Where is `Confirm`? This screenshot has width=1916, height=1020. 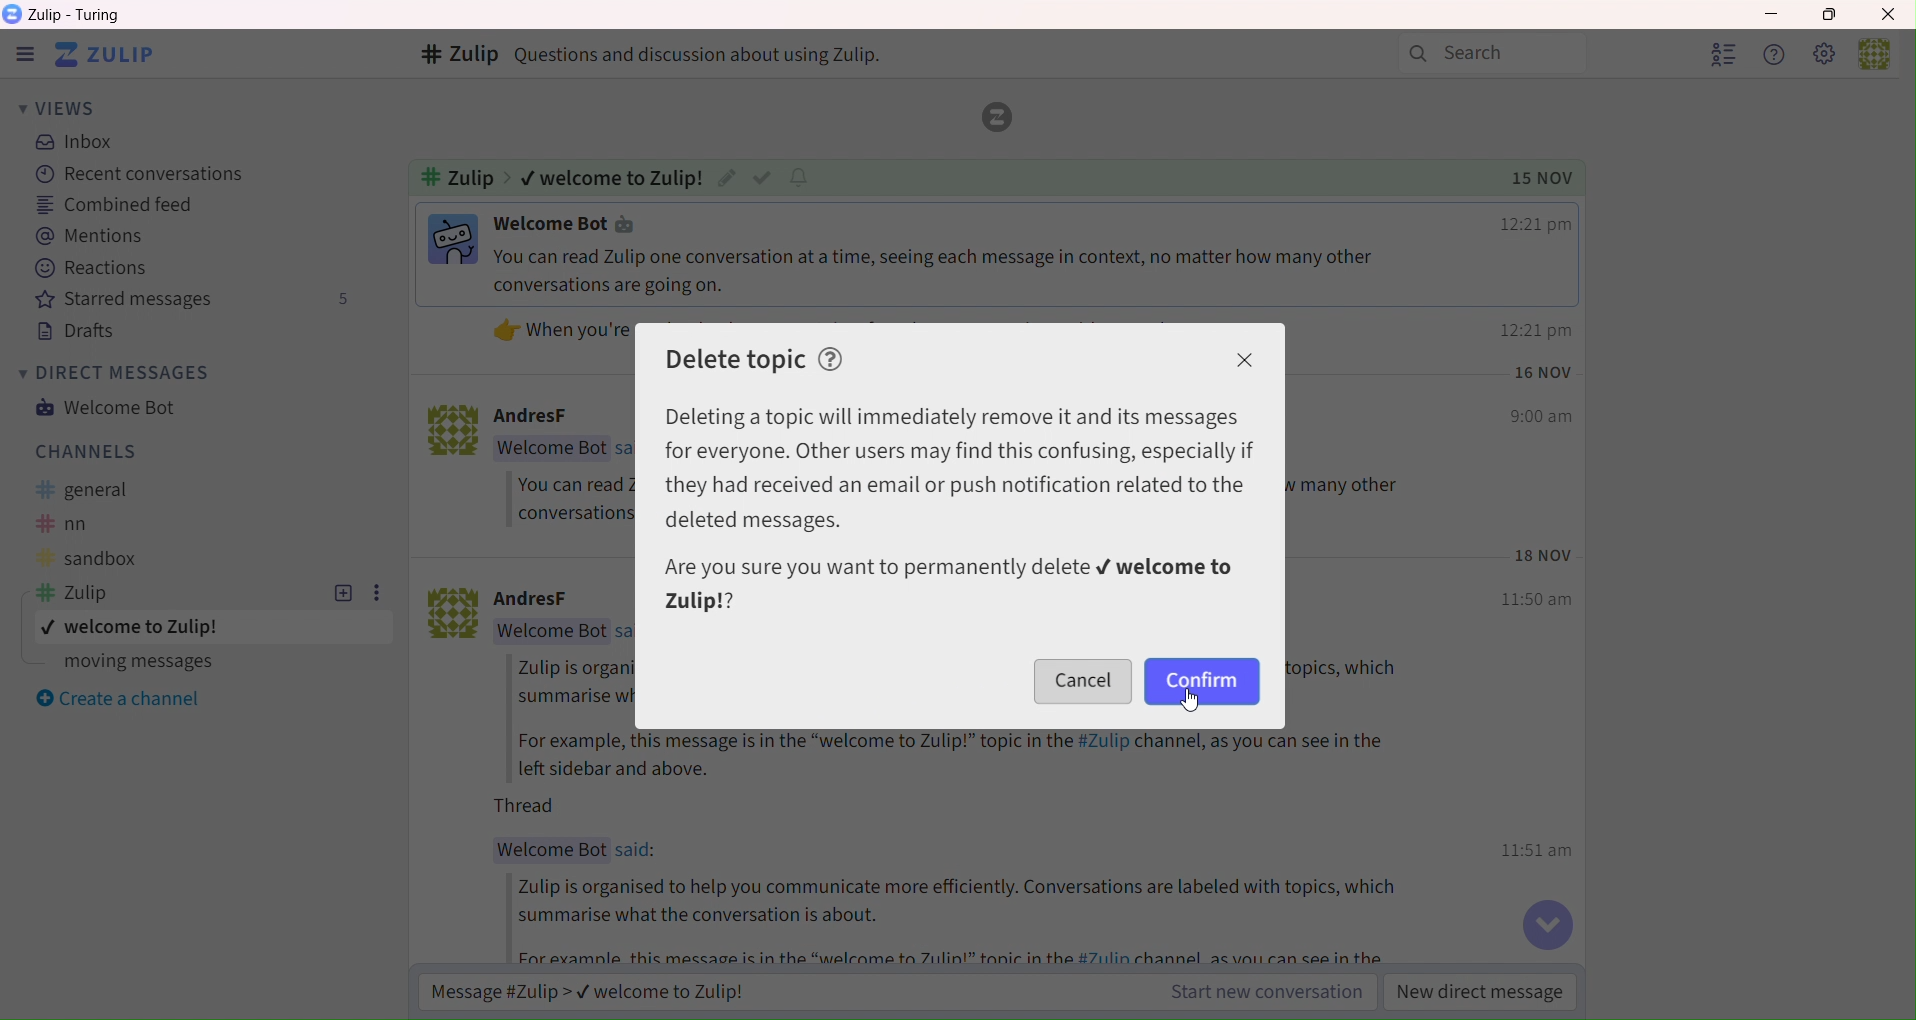
Confirm is located at coordinates (1200, 680).